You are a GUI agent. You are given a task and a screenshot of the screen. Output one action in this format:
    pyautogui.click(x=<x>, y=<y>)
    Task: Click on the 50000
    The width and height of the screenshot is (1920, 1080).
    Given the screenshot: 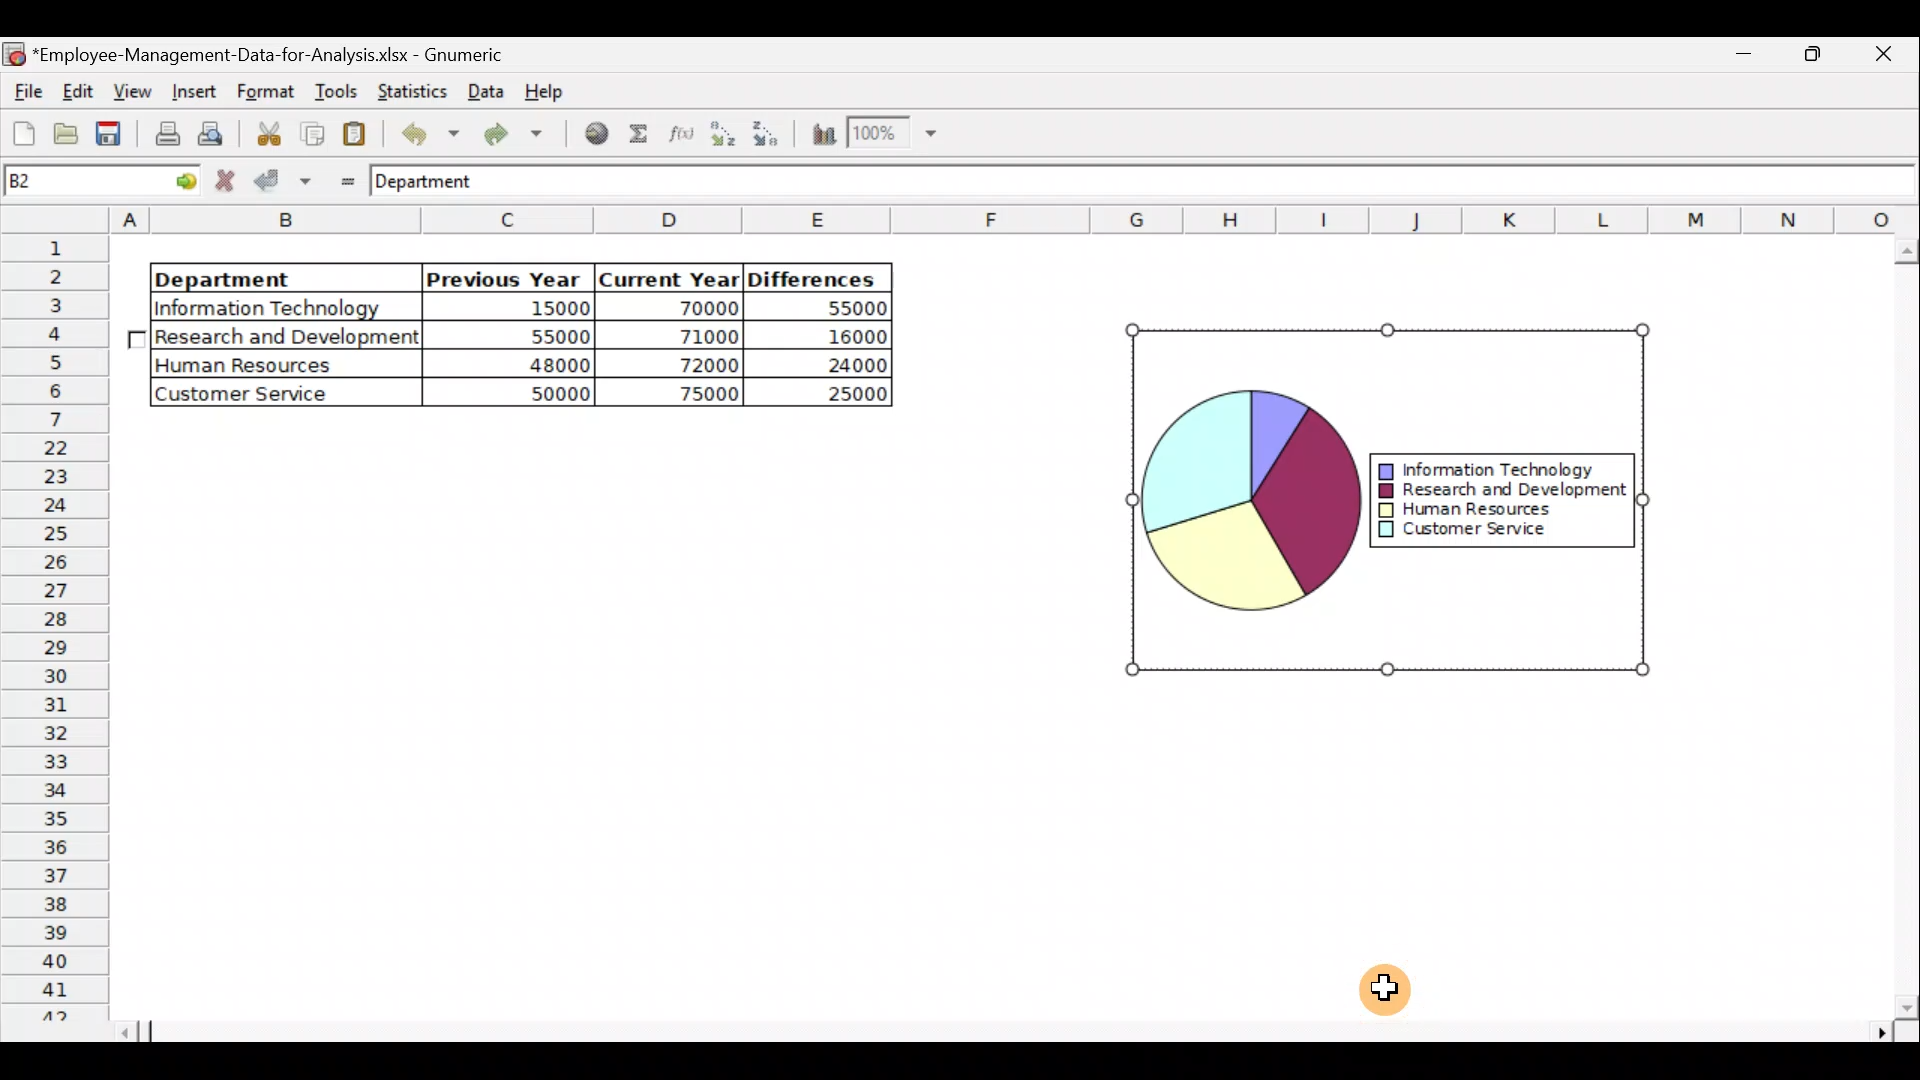 What is the action you would take?
    pyautogui.click(x=530, y=391)
    